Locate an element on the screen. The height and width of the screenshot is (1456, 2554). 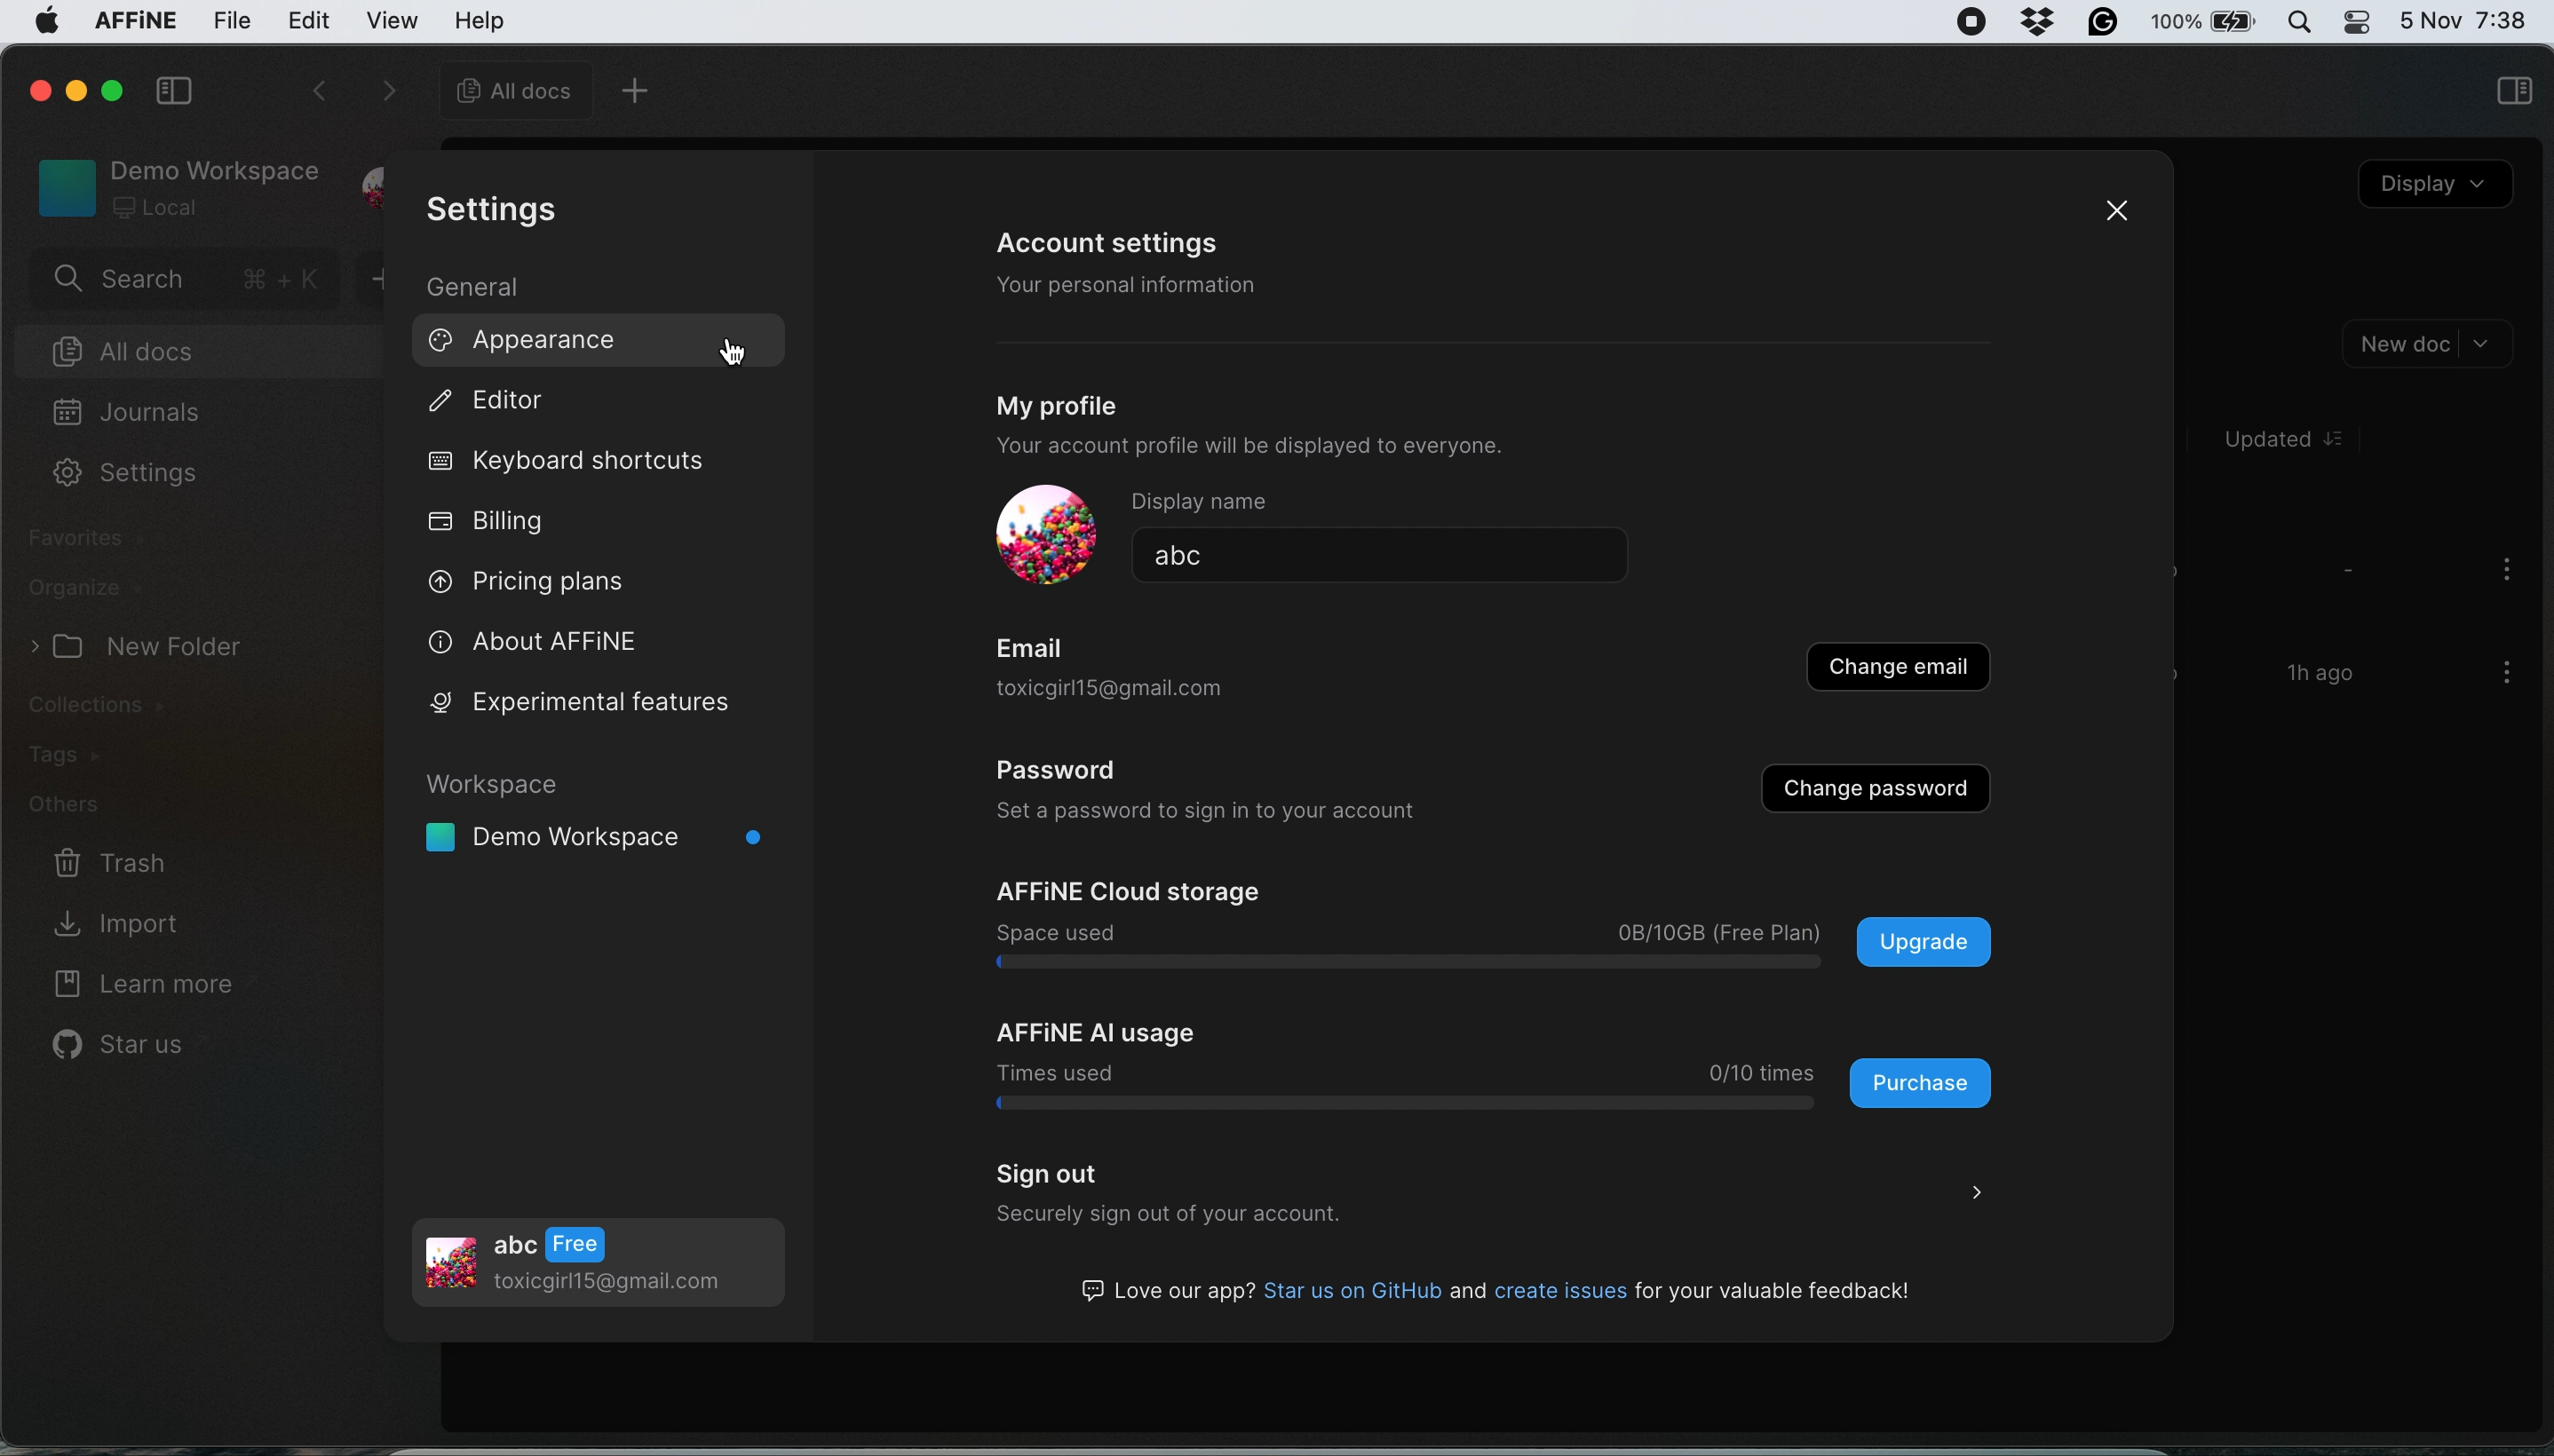
editor is located at coordinates (497, 406).